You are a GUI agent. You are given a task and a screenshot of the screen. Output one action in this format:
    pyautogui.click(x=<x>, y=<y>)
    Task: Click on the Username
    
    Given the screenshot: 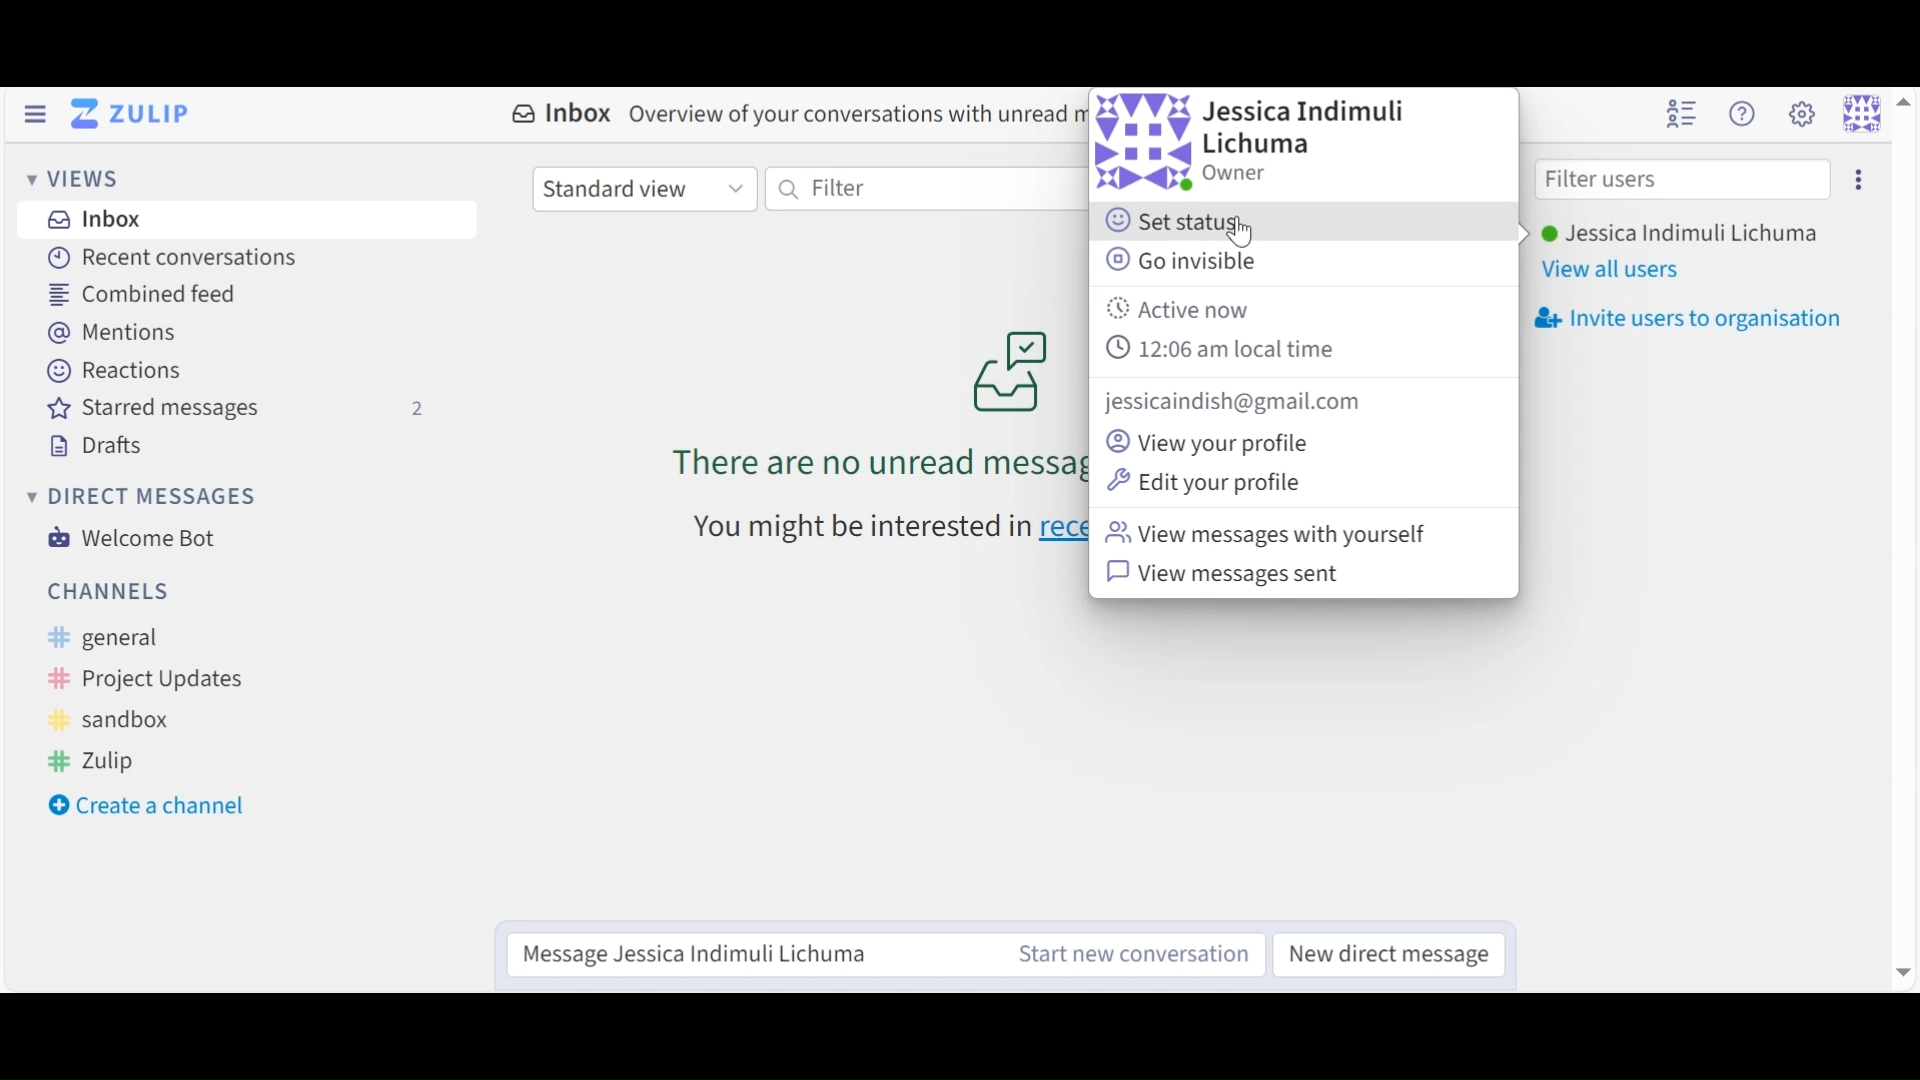 What is the action you would take?
    pyautogui.click(x=1677, y=235)
    